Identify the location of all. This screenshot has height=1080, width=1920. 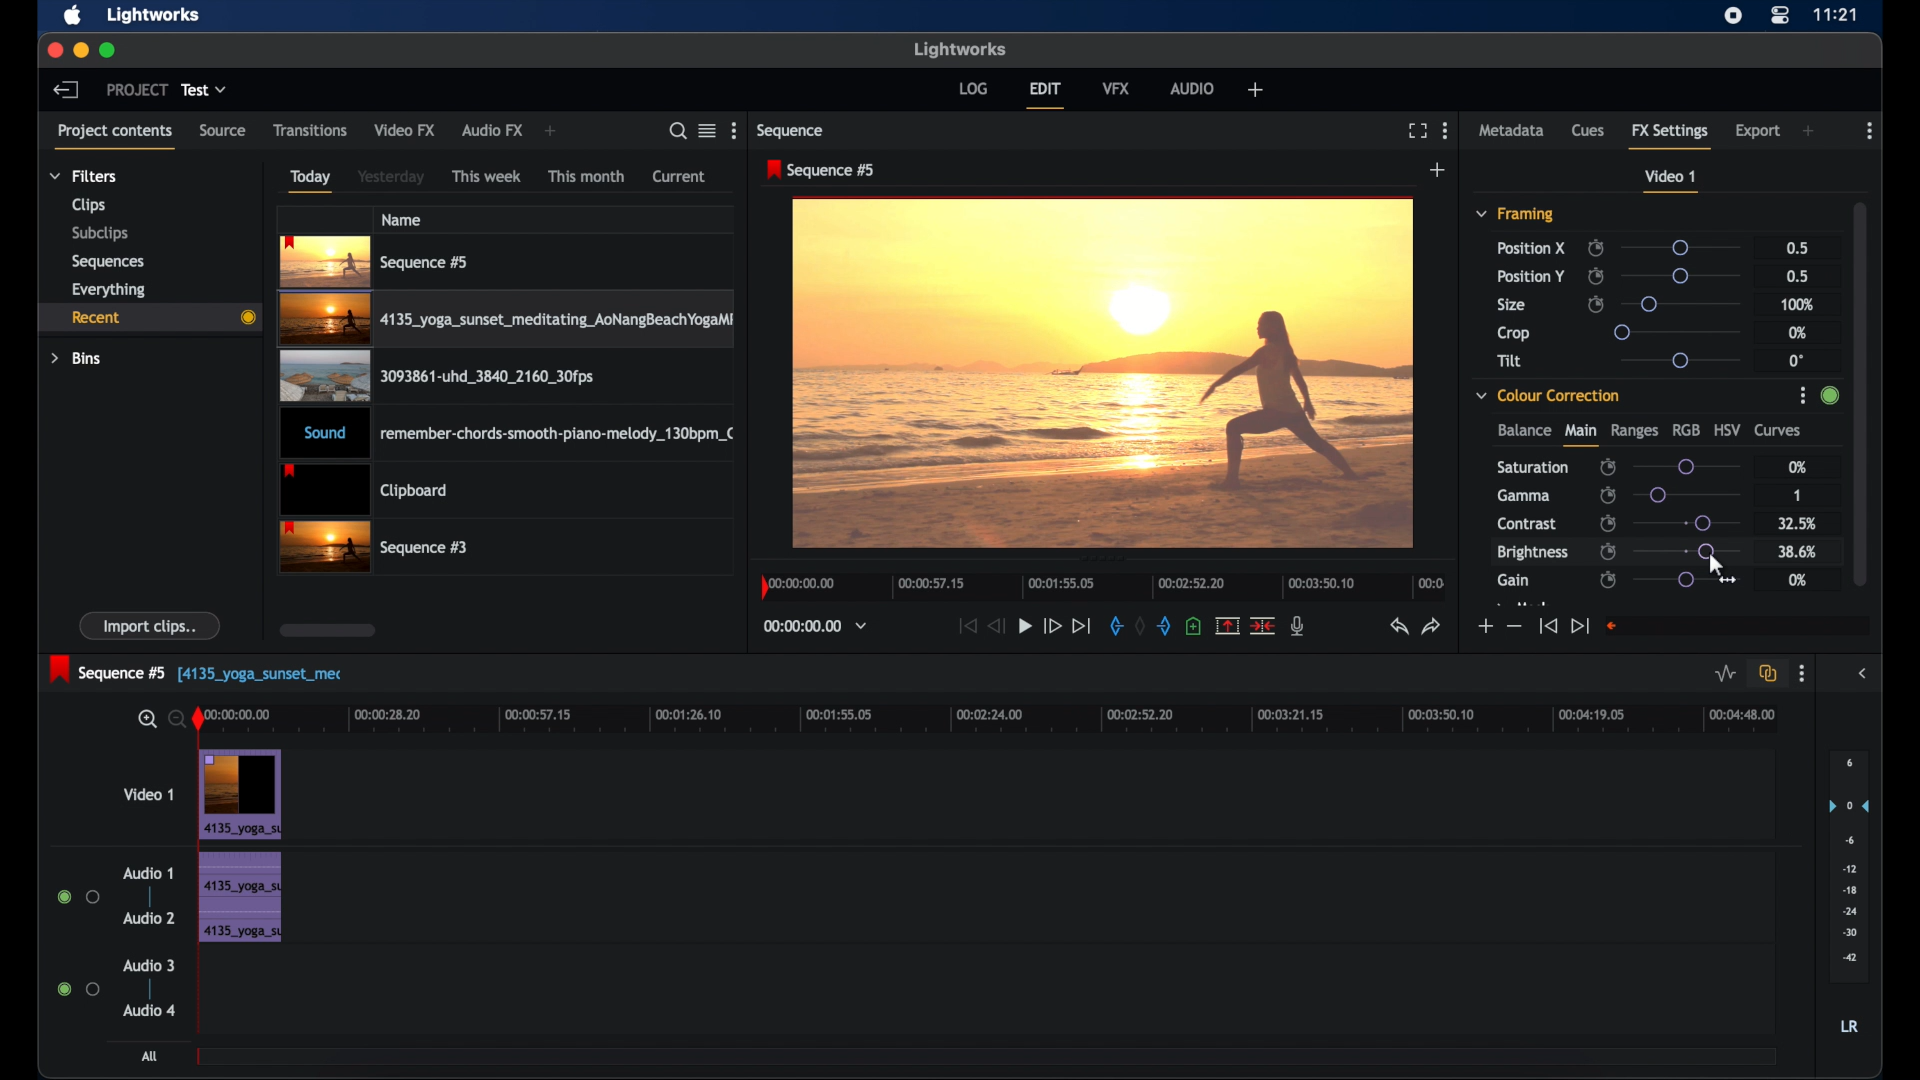
(152, 1056).